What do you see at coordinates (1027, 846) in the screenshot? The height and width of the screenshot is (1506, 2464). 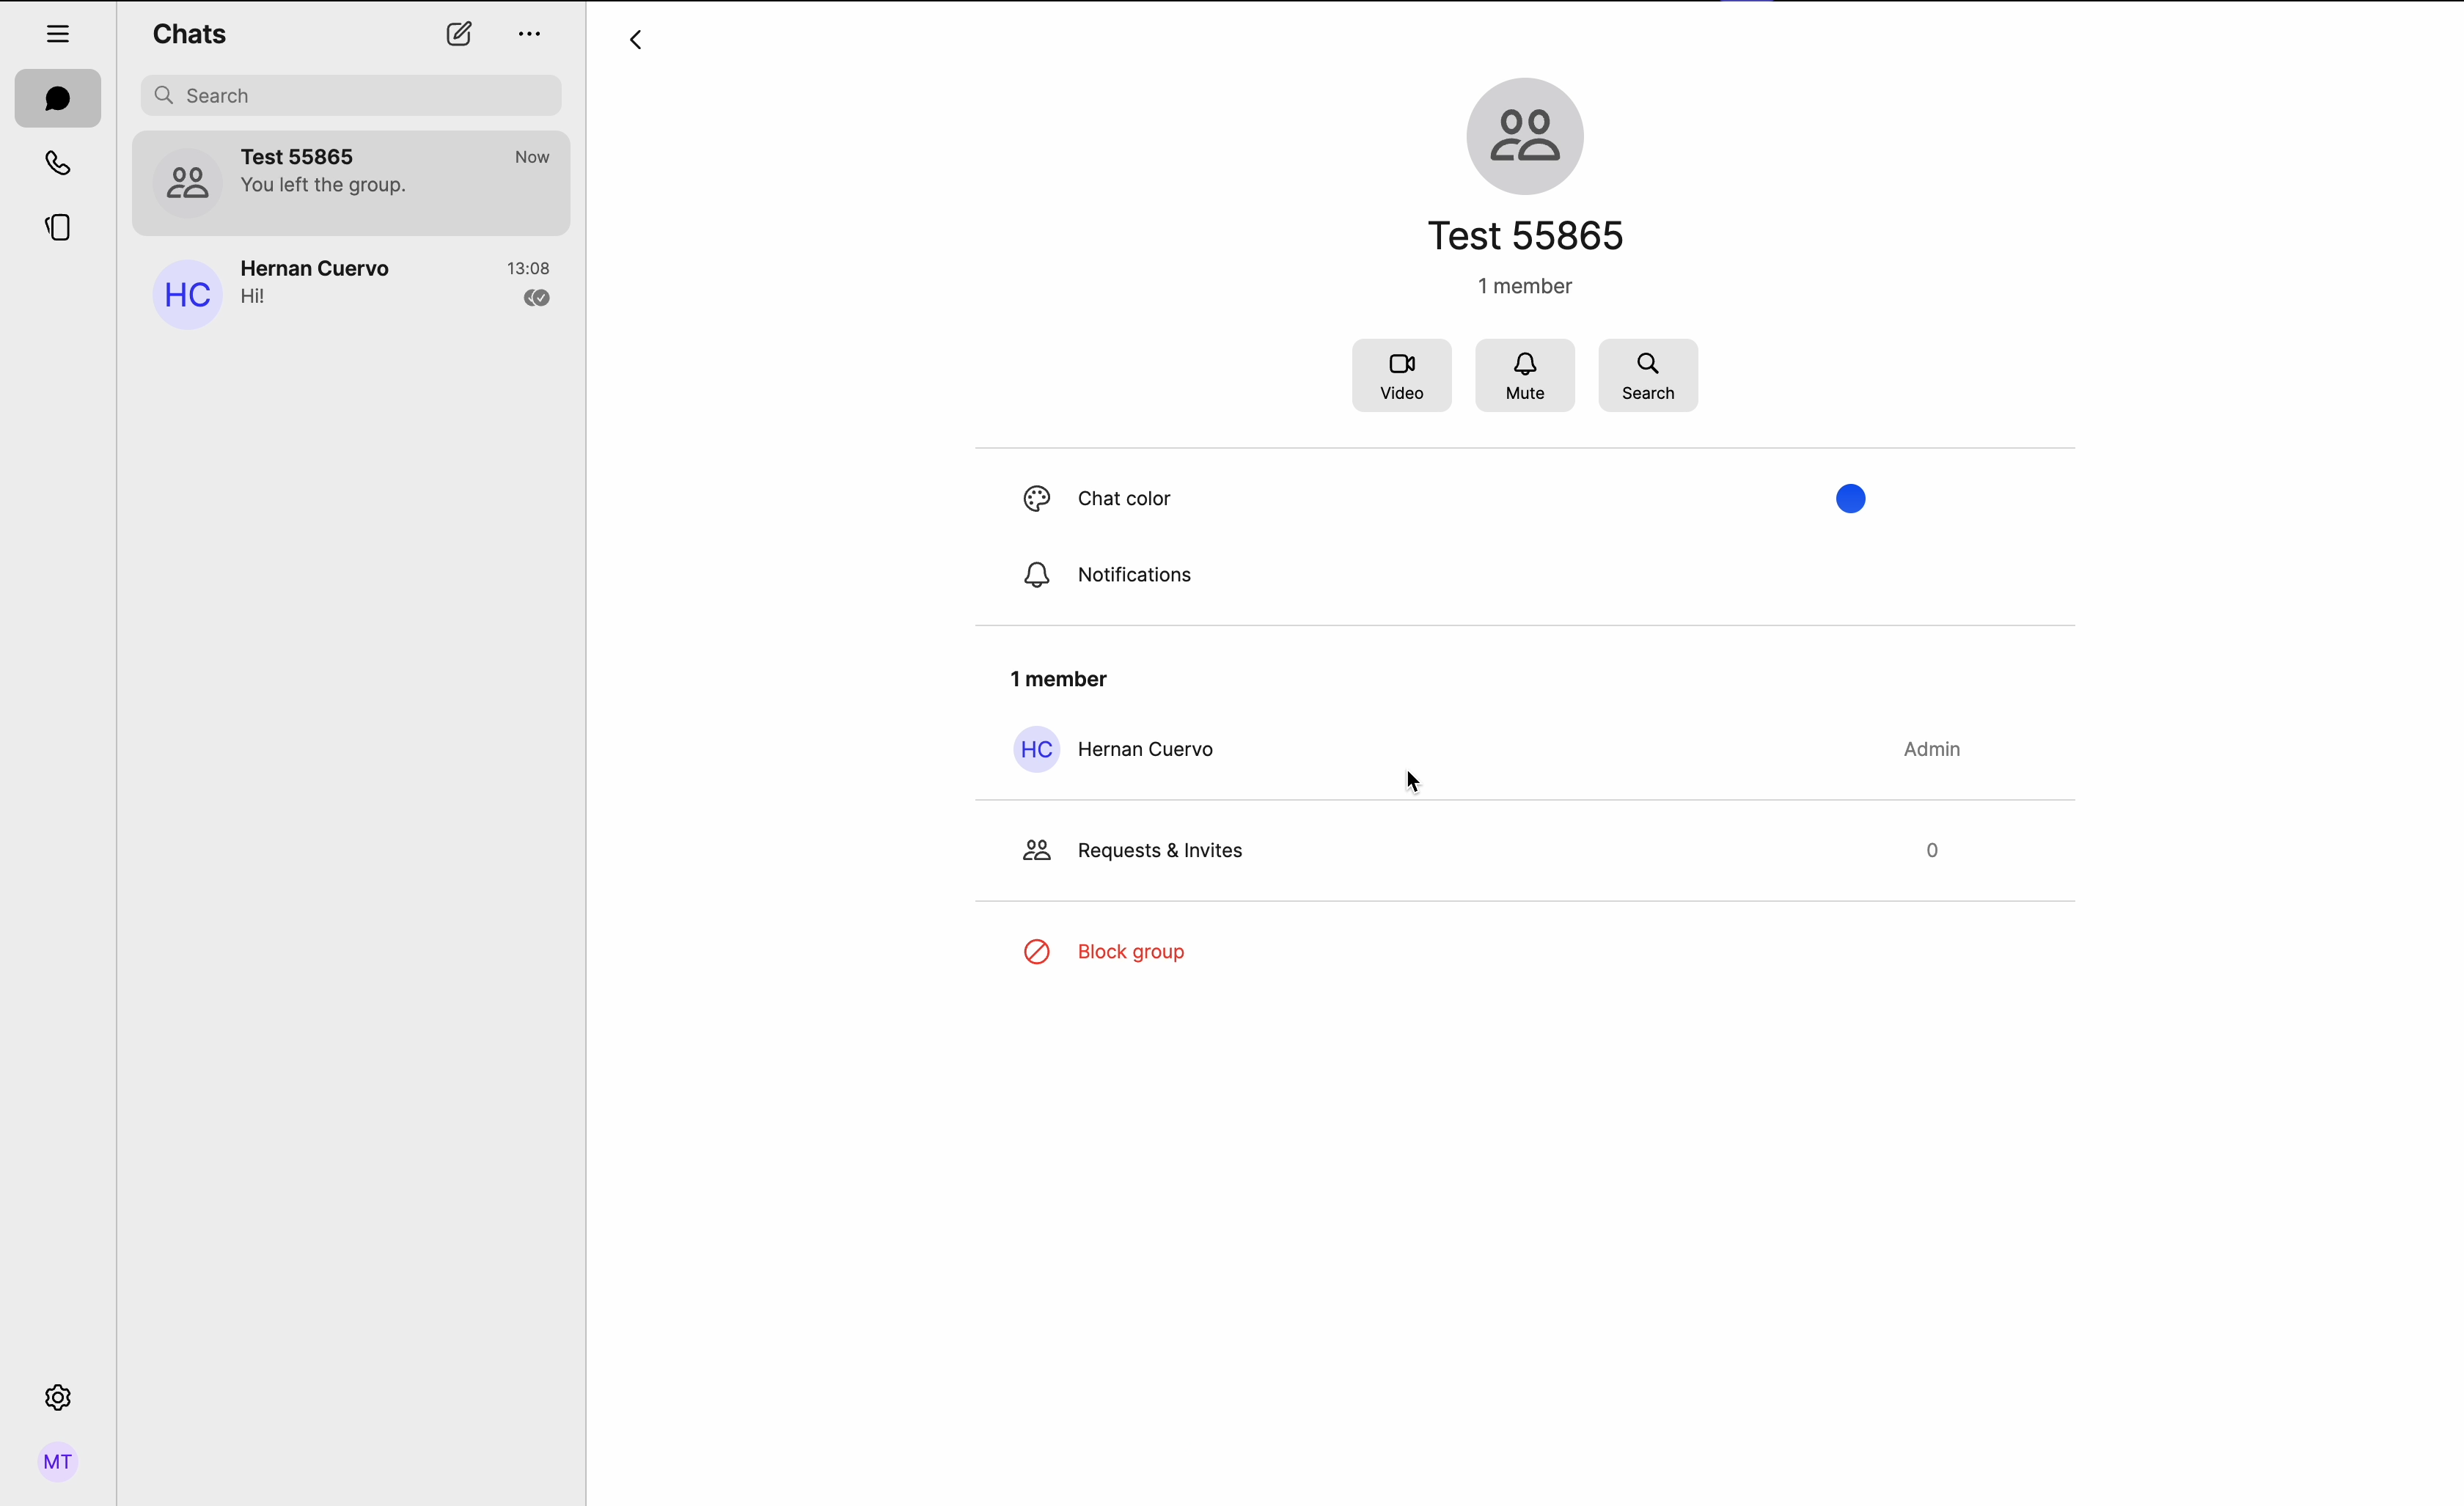 I see `ICON` at bounding box center [1027, 846].